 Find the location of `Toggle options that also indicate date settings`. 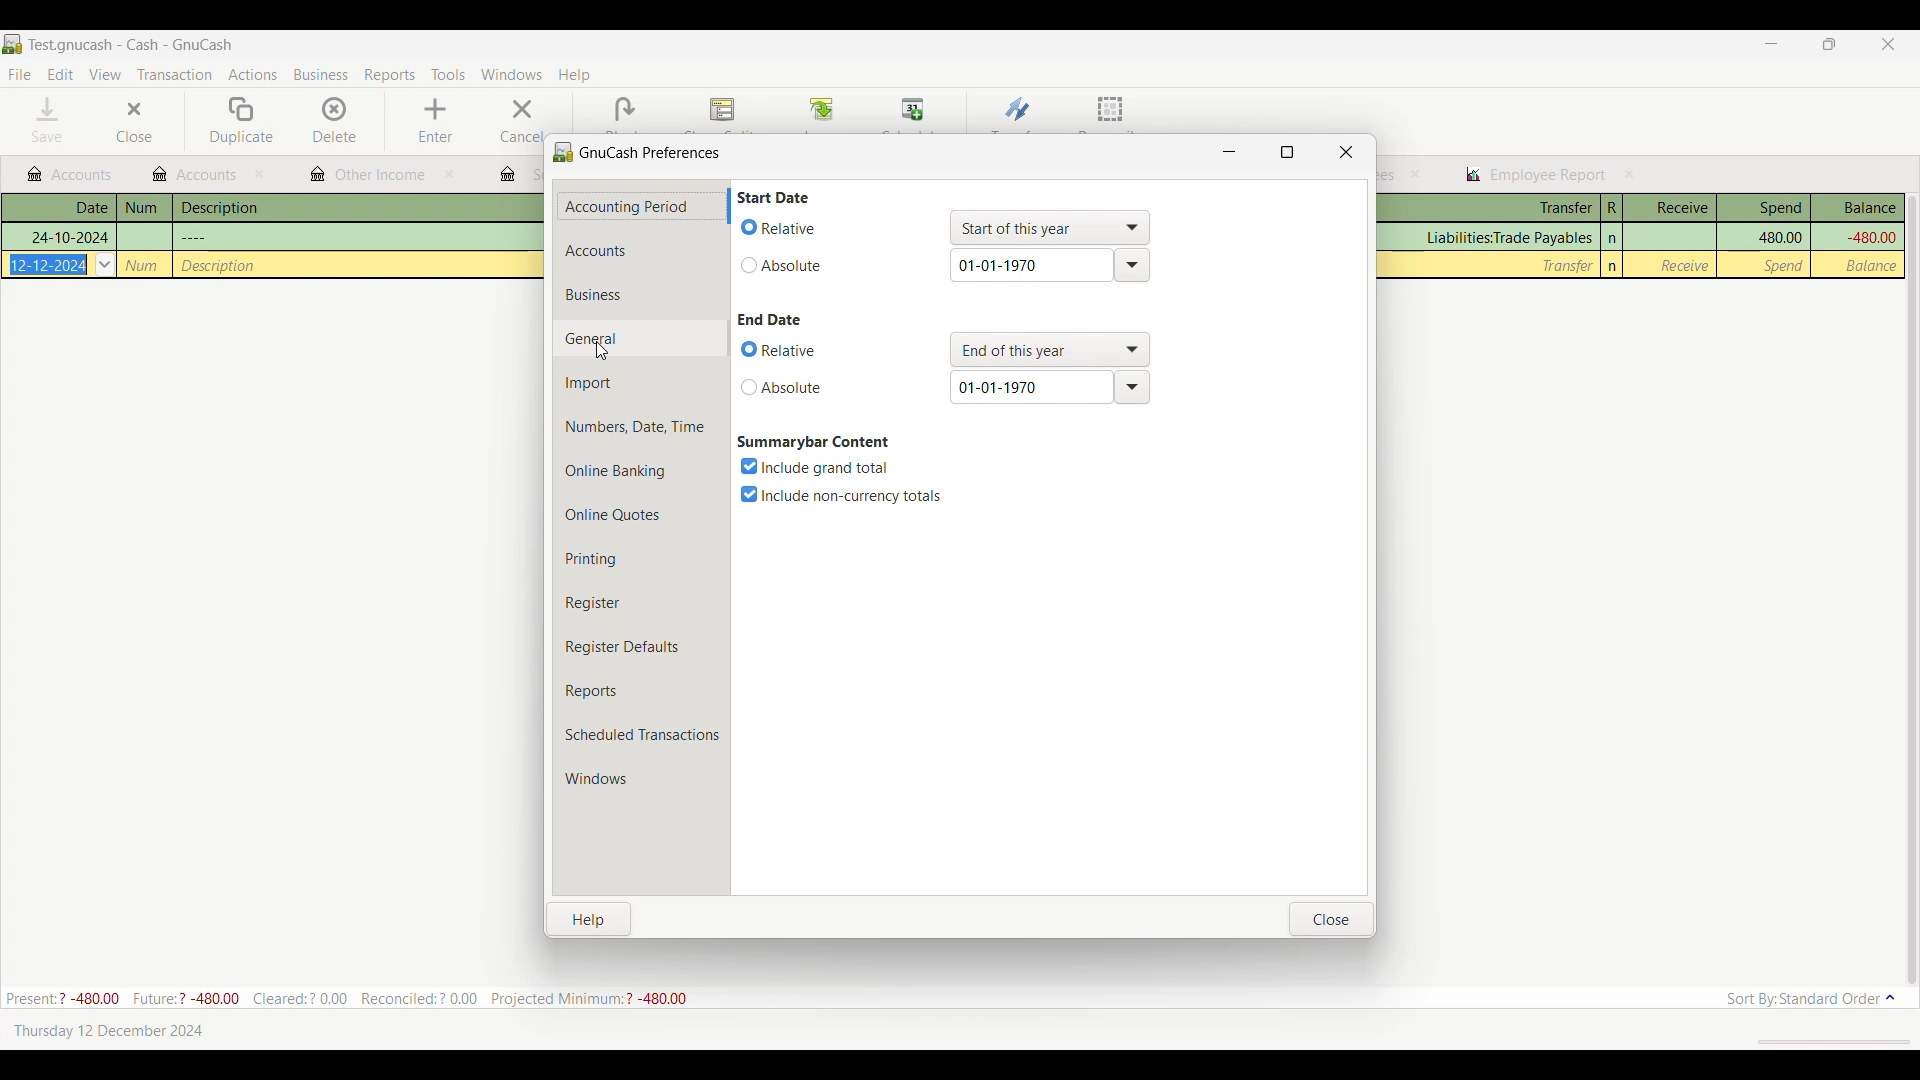

Toggle options that also indicate date settings is located at coordinates (781, 351).